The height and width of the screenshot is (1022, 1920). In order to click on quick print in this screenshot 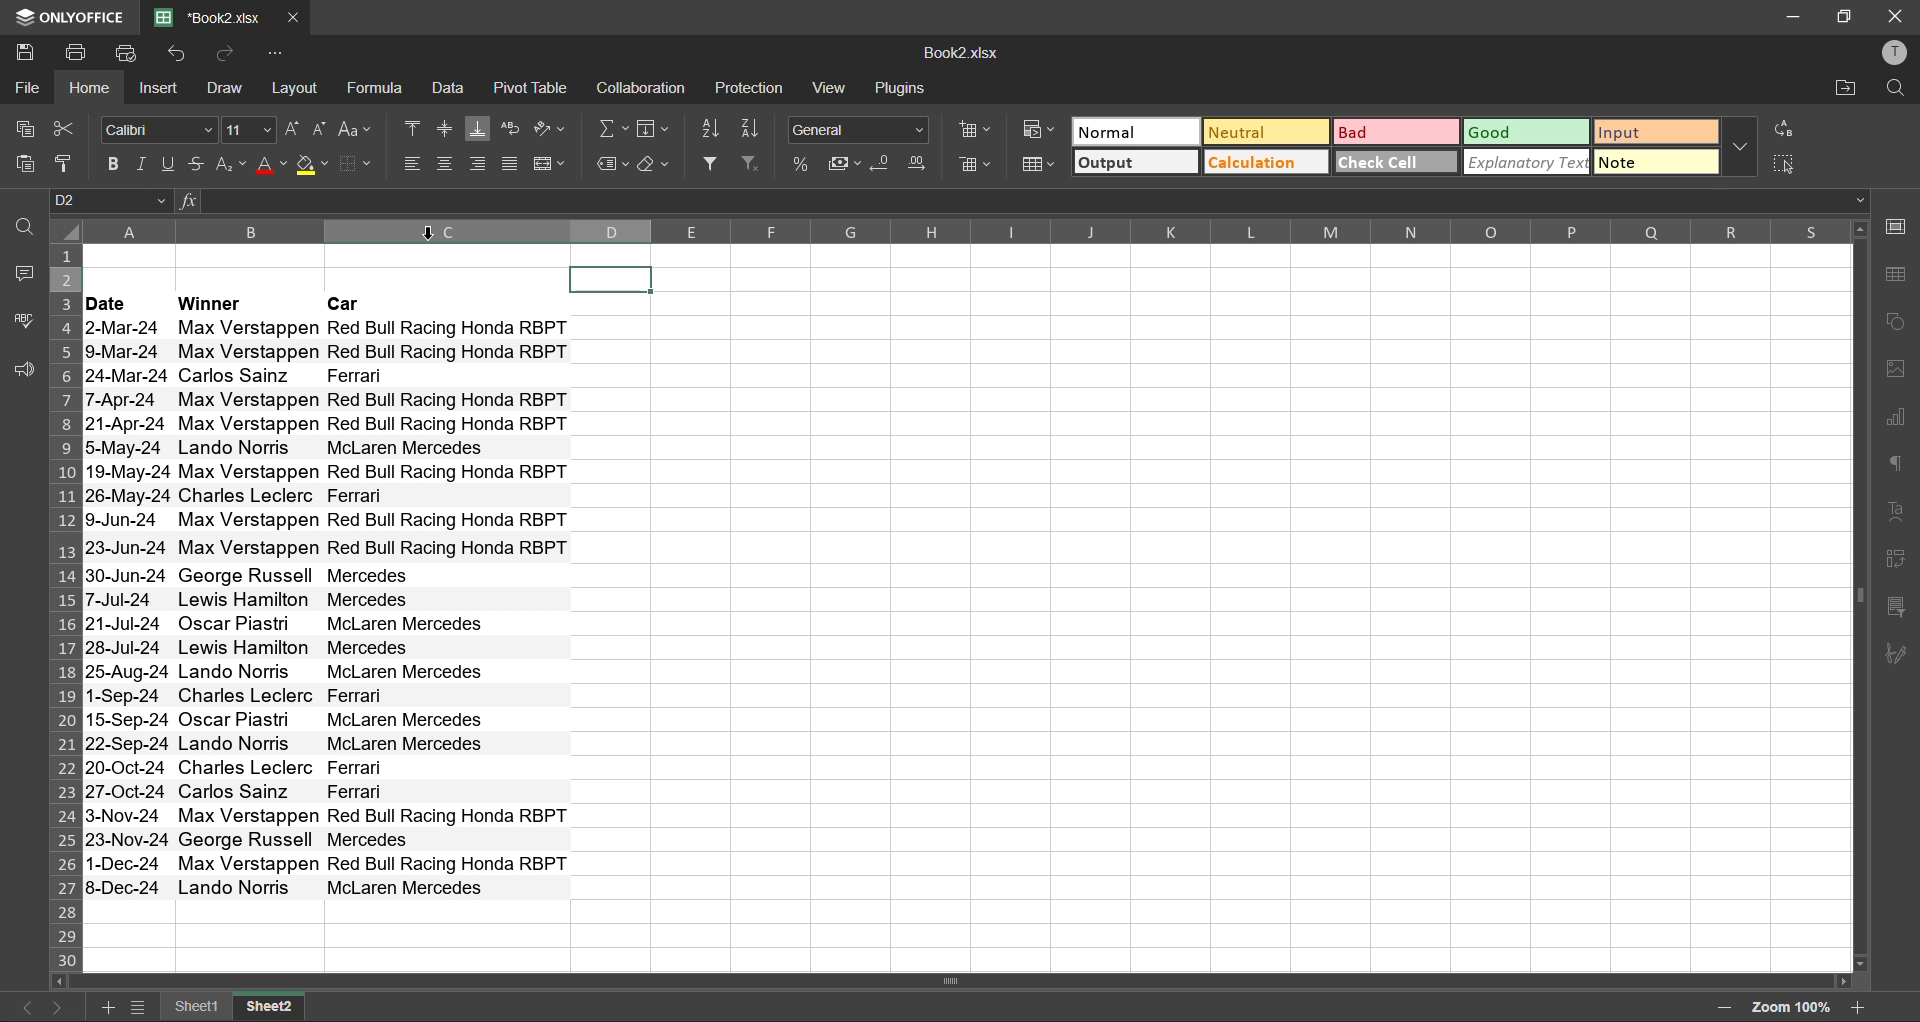, I will do `click(130, 53)`.